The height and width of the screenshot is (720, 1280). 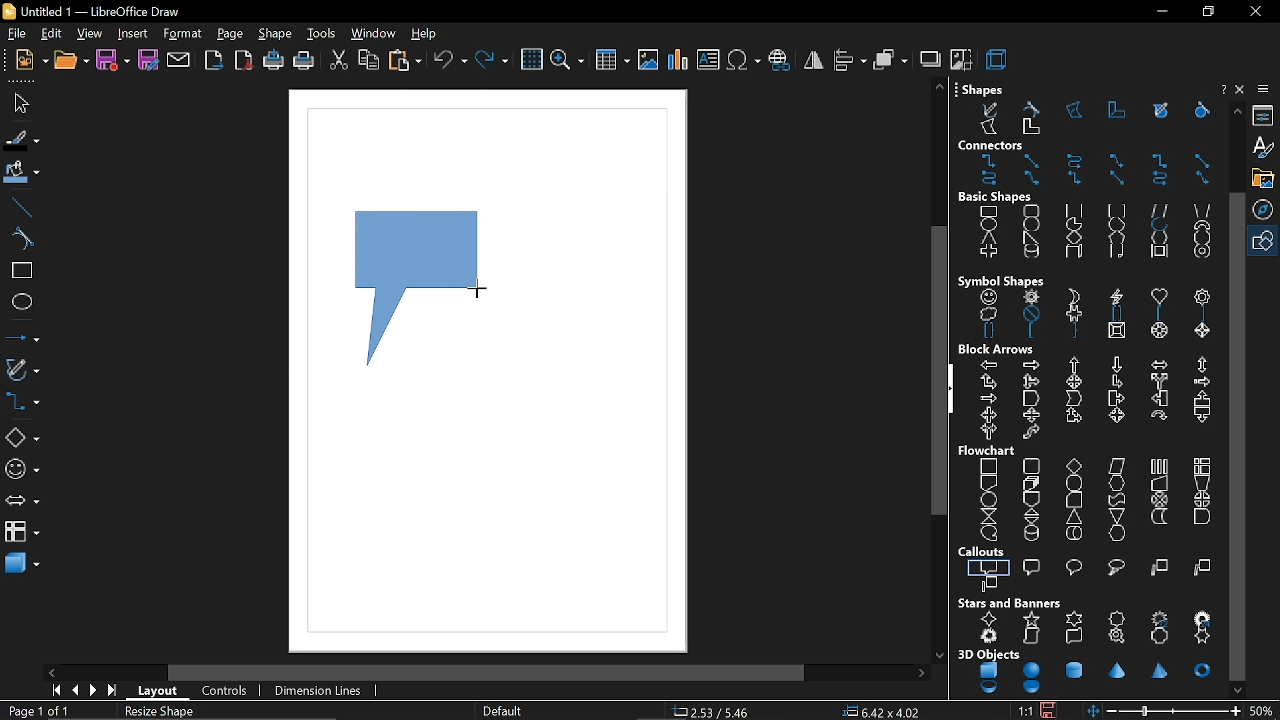 What do you see at coordinates (161, 711) in the screenshot?
I see `resize shape` at bounding box center [161, 711].